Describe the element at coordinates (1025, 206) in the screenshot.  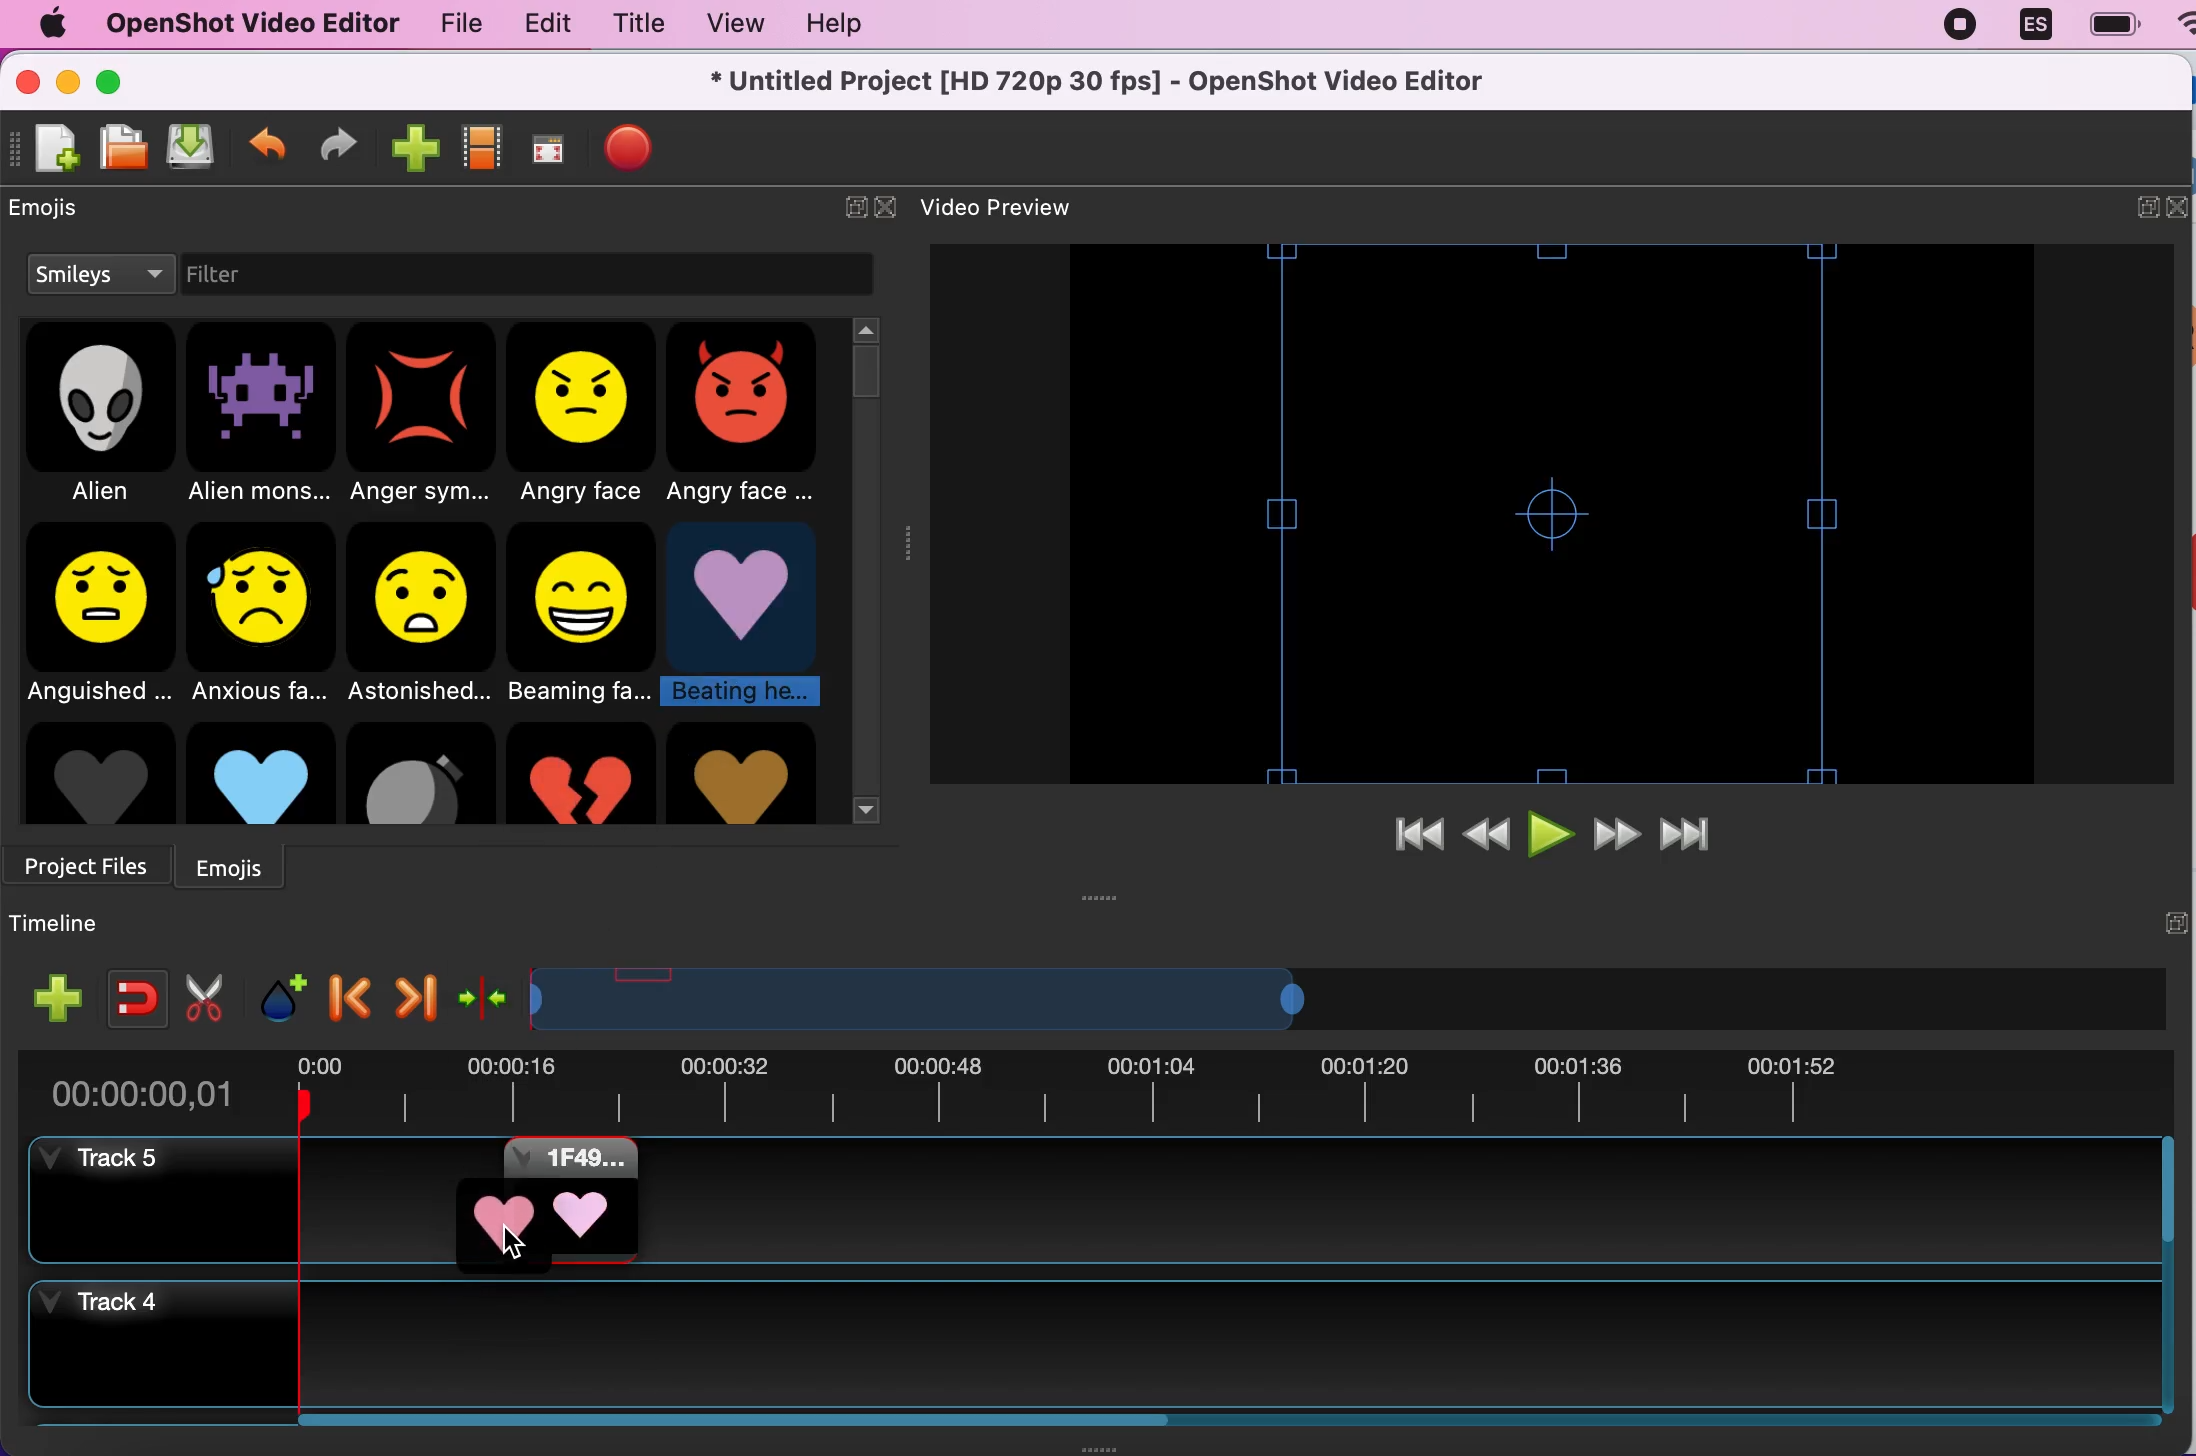
I see `video preview` at that location.